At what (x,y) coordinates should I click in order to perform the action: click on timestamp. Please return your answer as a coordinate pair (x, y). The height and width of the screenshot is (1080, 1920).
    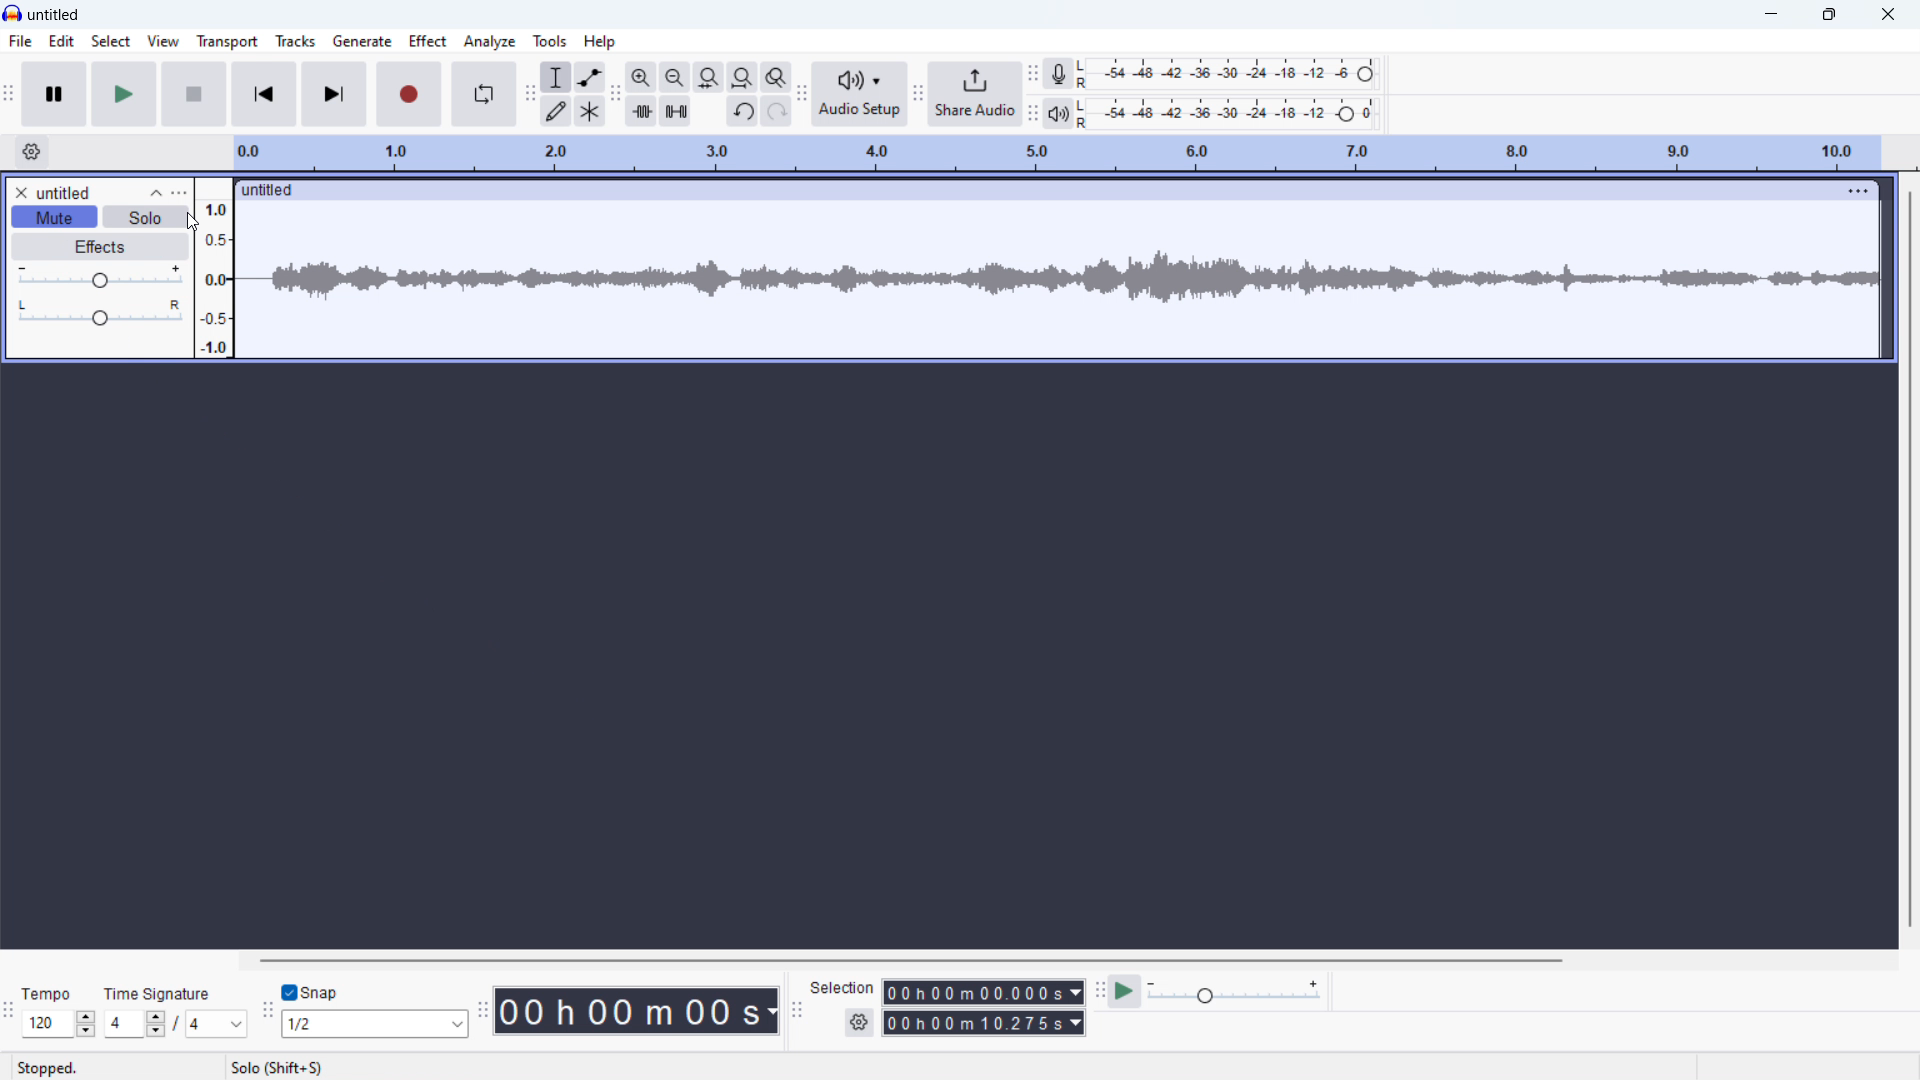
    Looking at the image, I should click on (636, 1011).